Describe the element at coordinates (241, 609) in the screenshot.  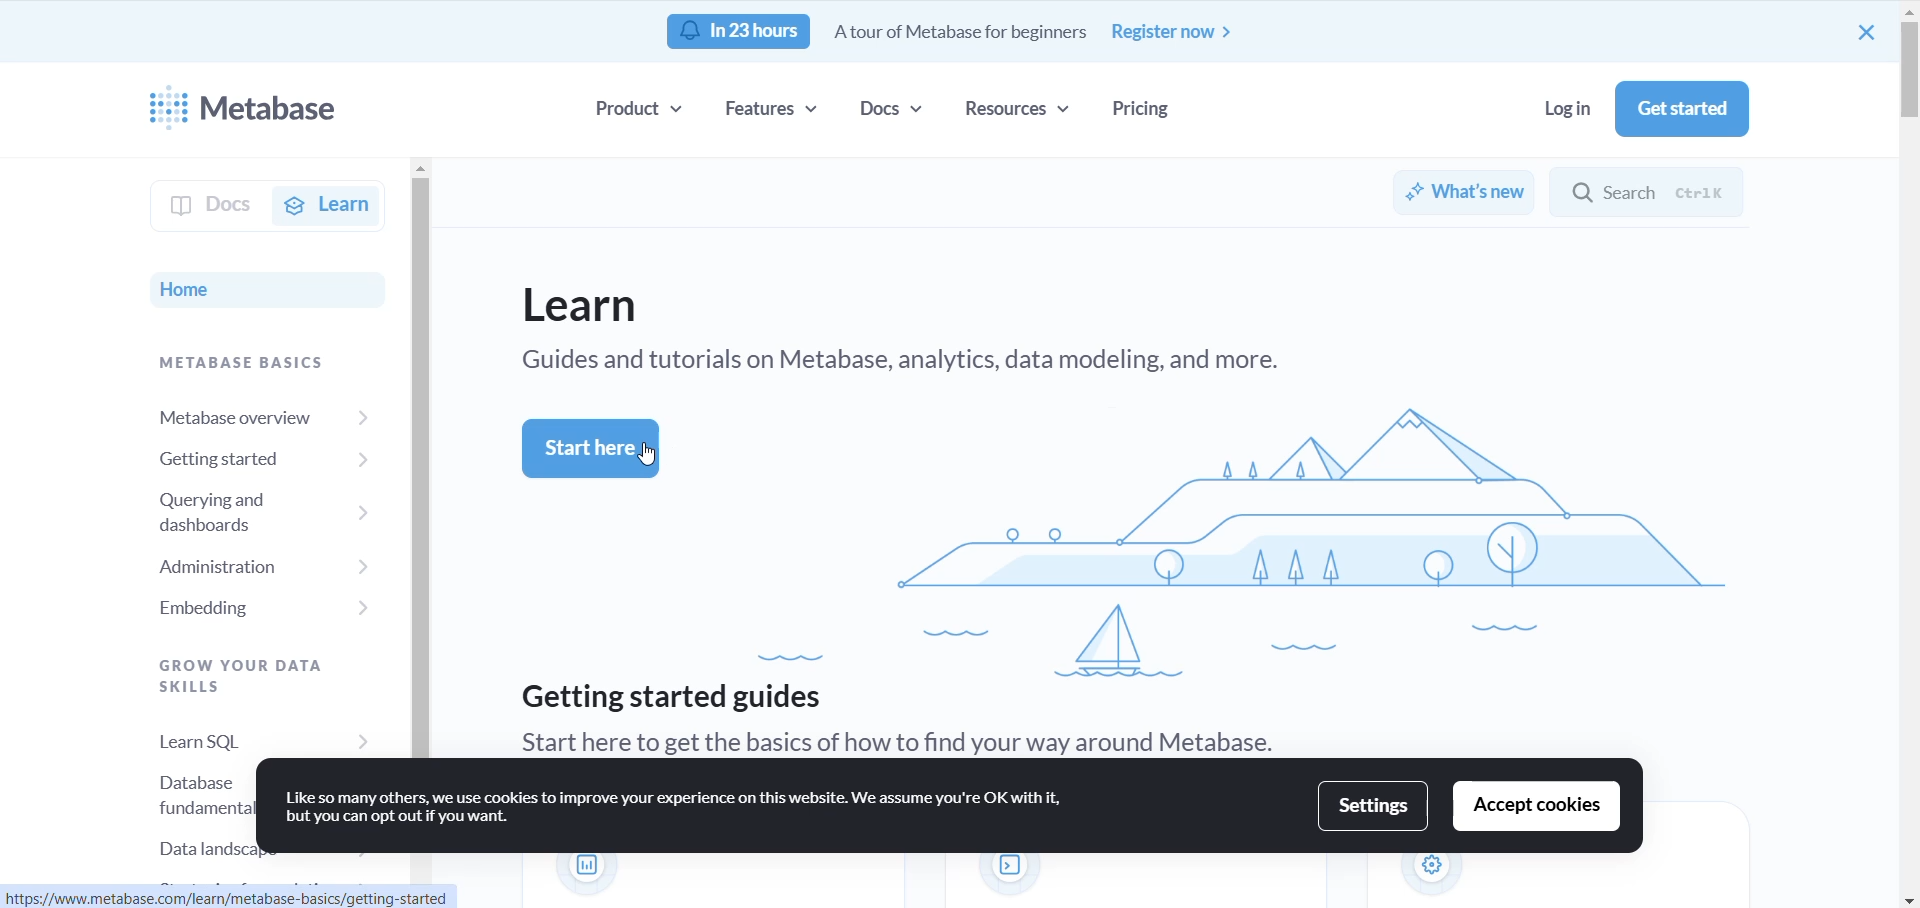
I see `embedding` at that location.